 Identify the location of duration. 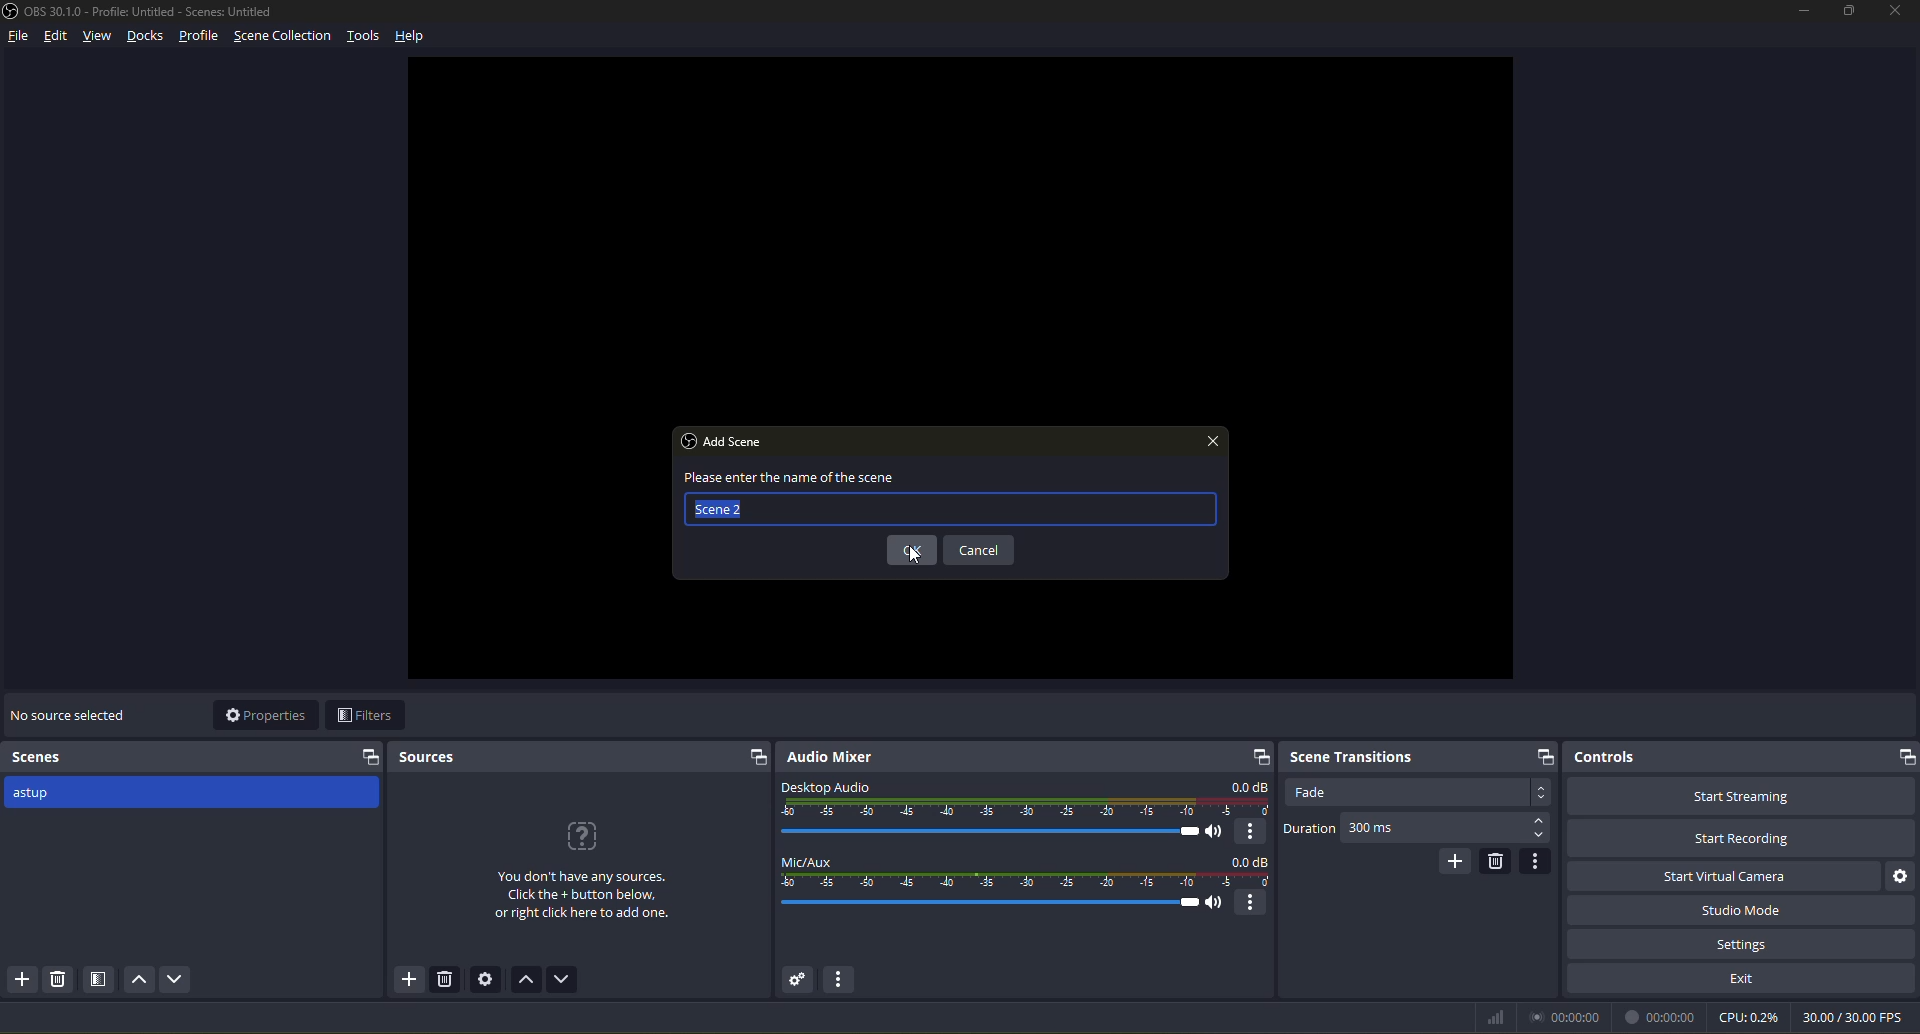
(1310, 829).